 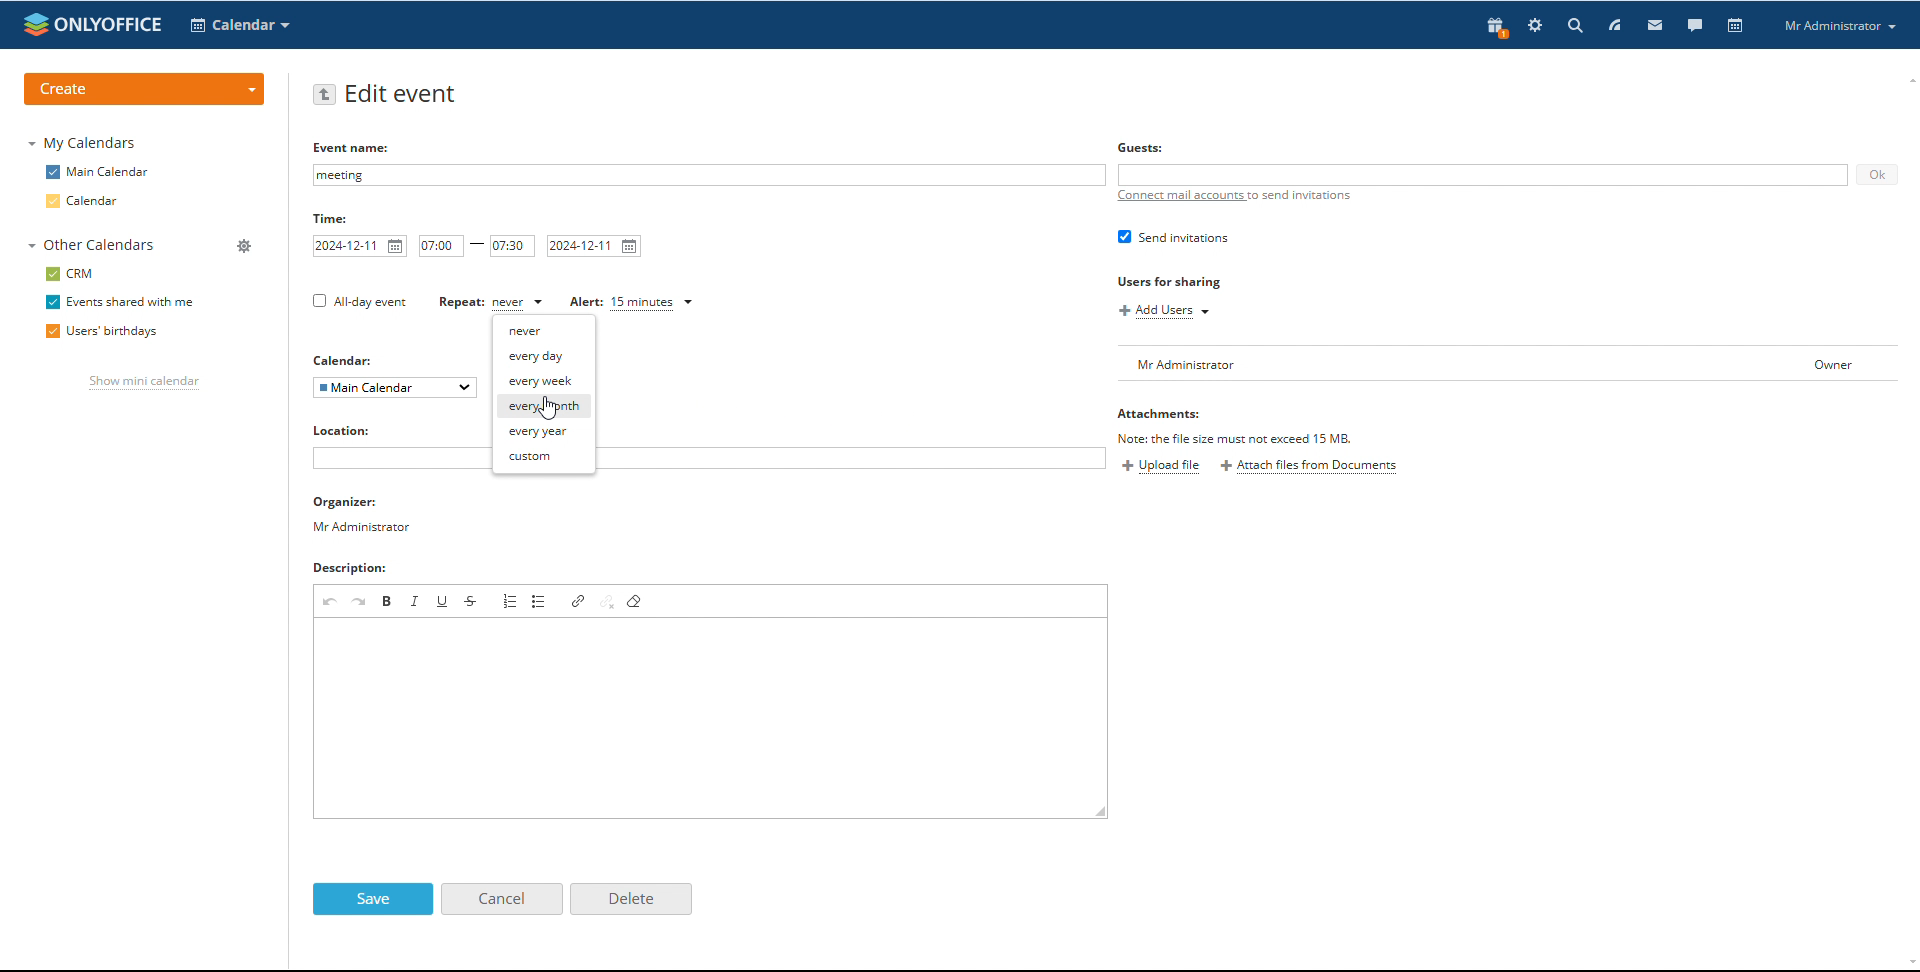 What do you see at coordinates (581, 601) in the screenshot?
I see `link` at bounding box center [581, 601].